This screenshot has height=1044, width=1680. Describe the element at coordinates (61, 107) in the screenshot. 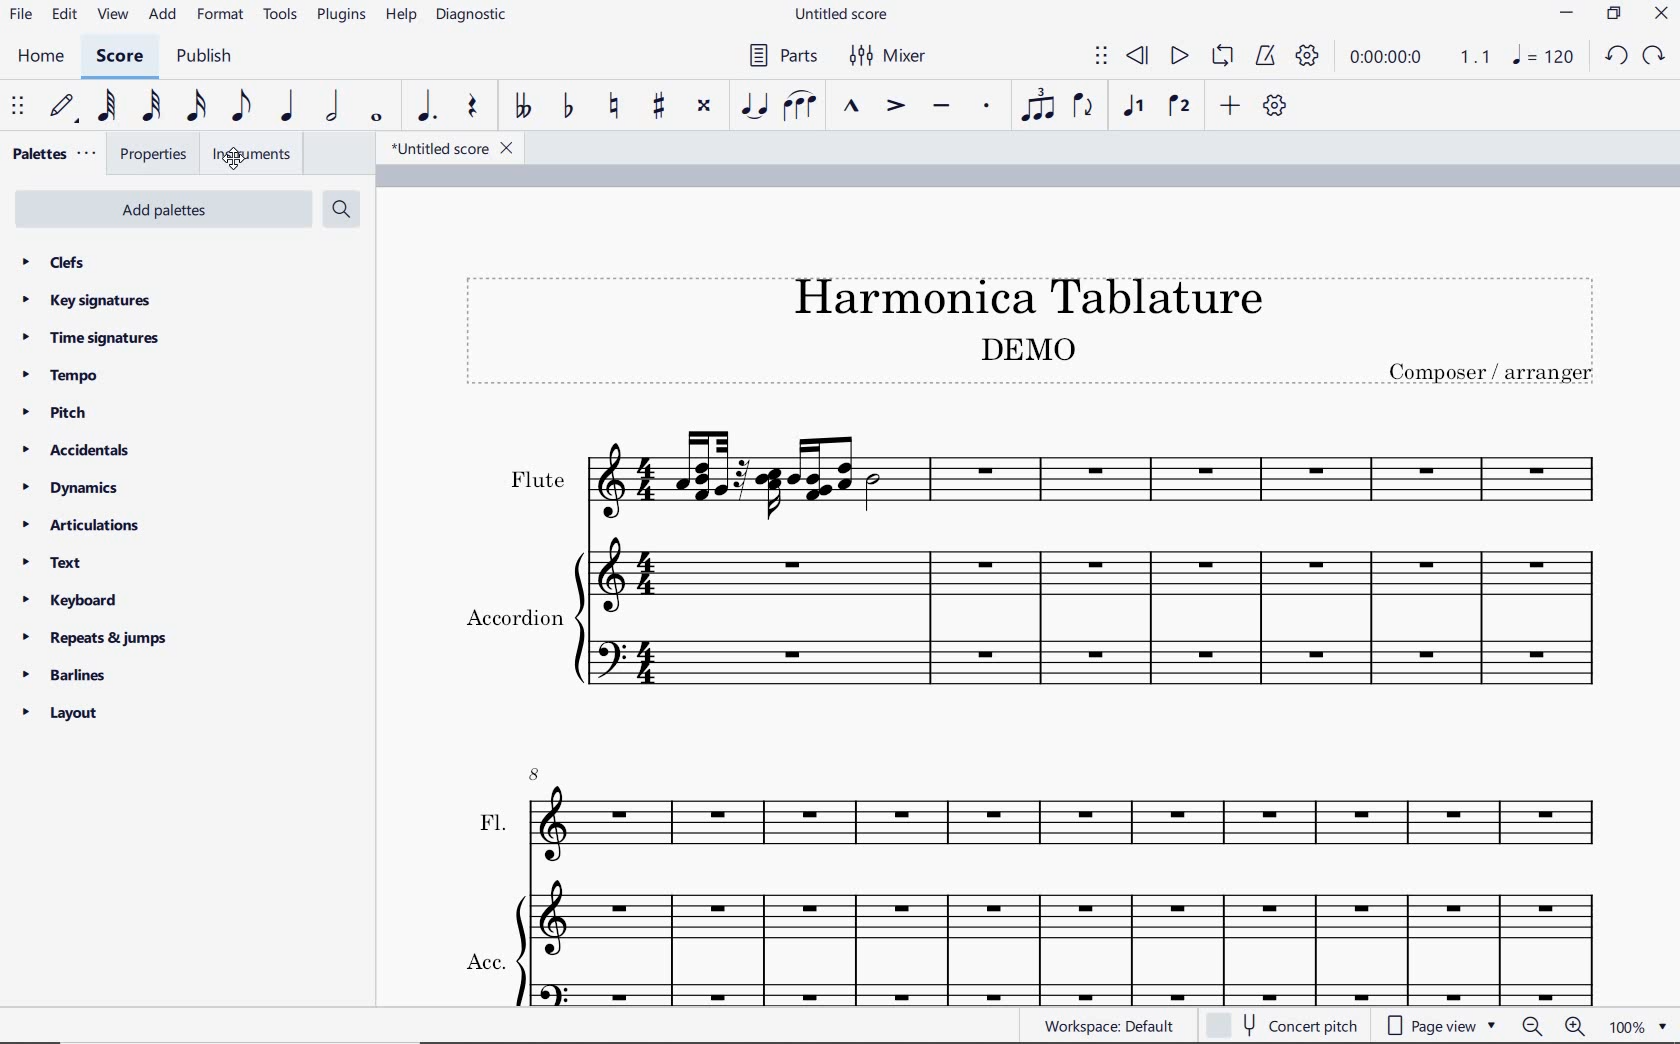

I see `default (step time)` at that location.